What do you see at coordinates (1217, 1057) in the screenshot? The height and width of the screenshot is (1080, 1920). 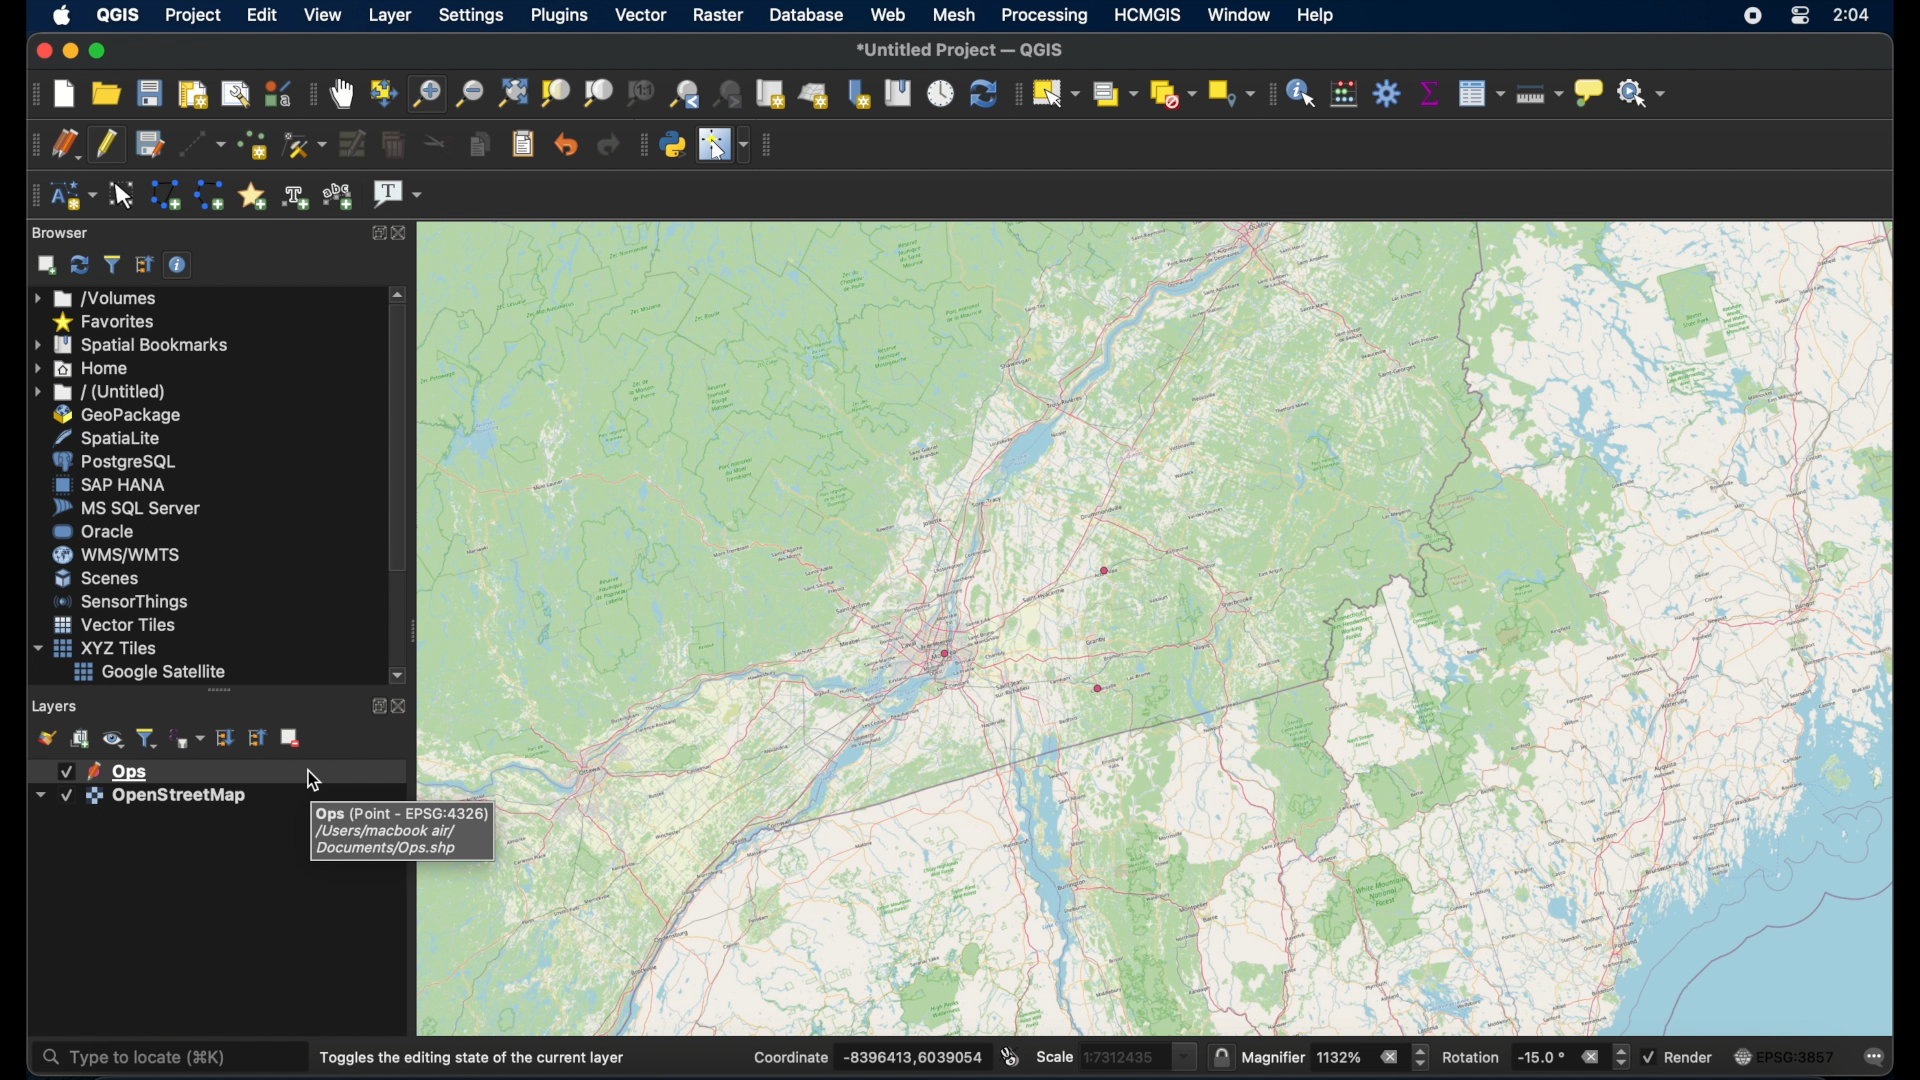 I see `lock scale` at bounding box center [1217, 1057].